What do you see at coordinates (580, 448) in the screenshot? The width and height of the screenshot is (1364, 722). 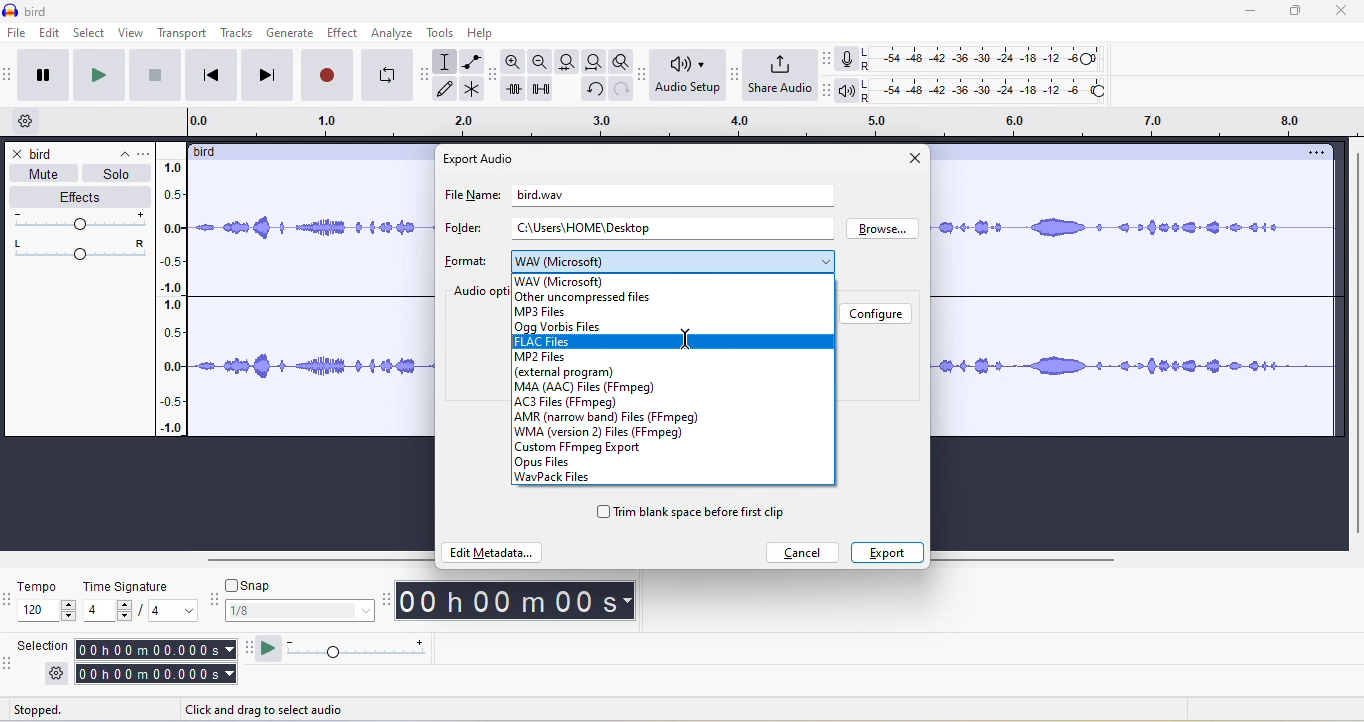 I see `custom ffmpeg export` at bounding box center [580, 448].